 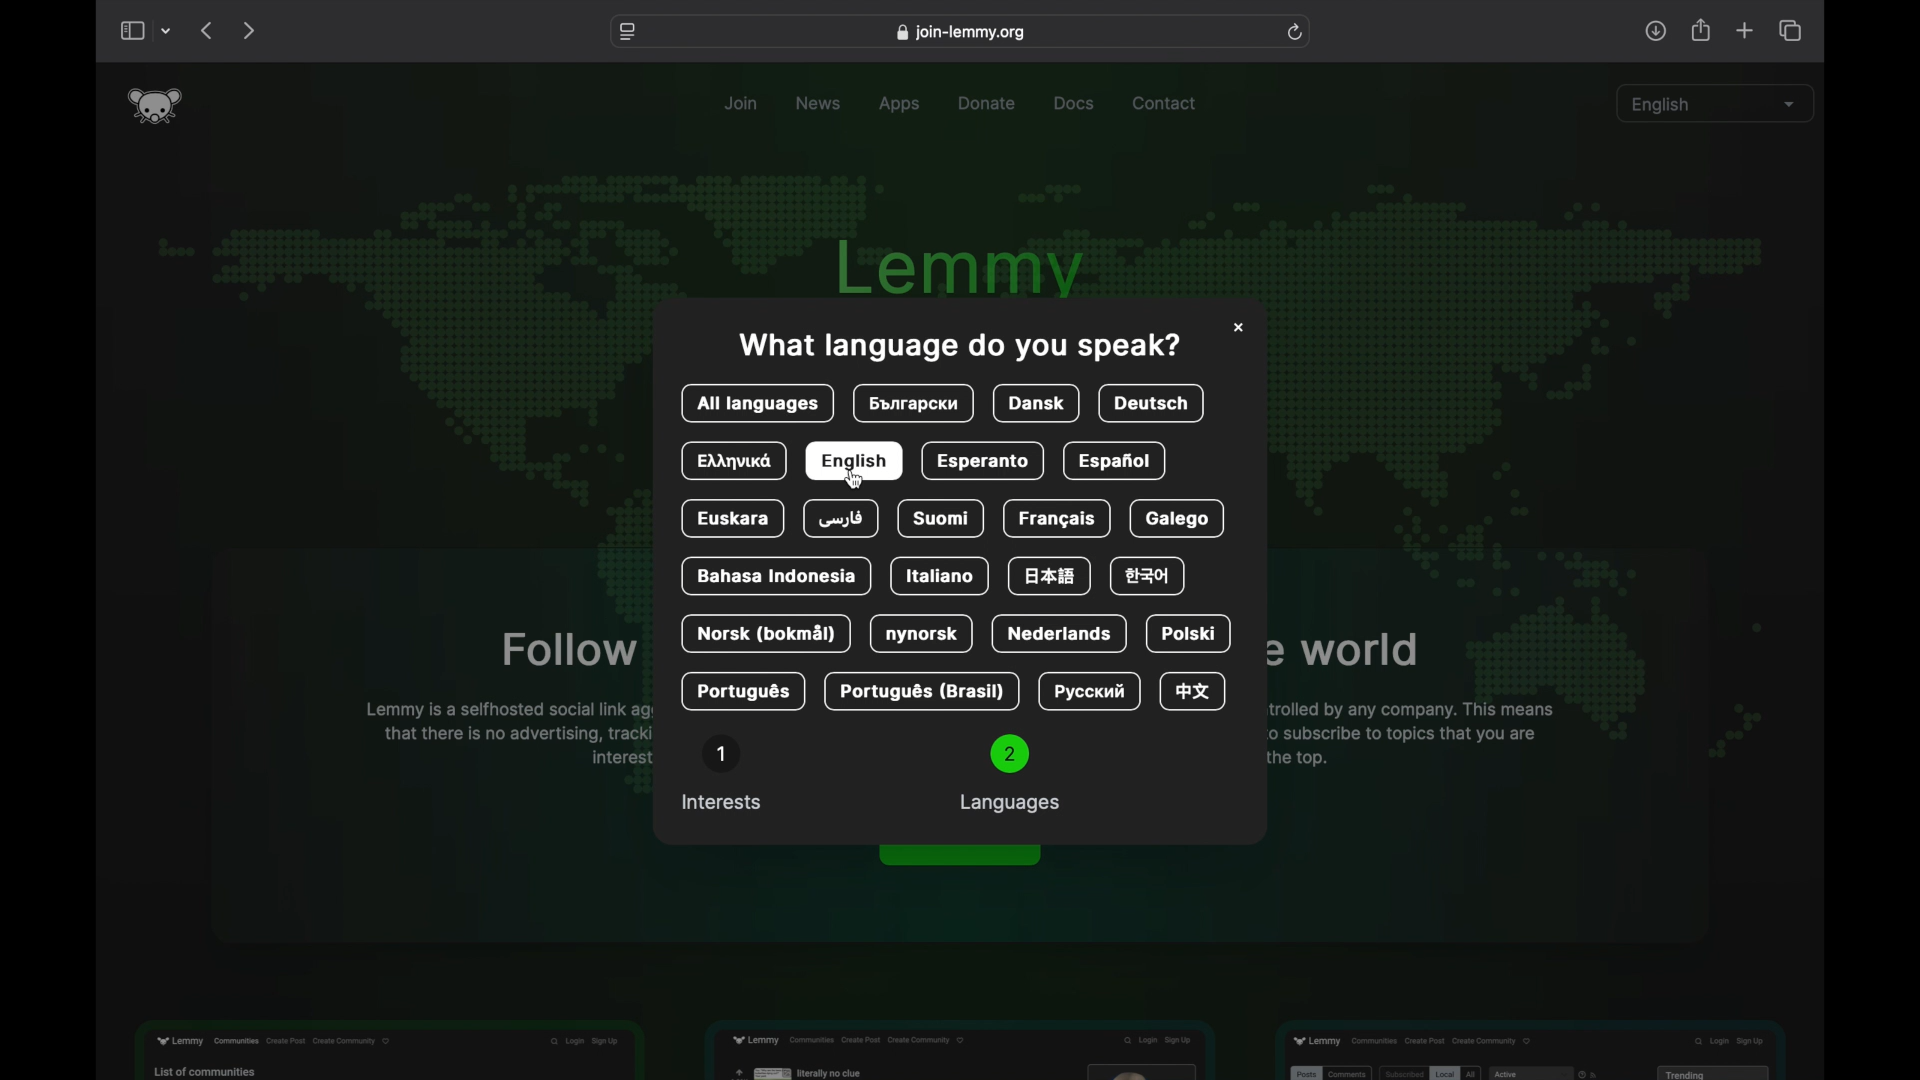 What do you see at coordinates (1060, 633) in the screenshot?
I see `nederlands` at bounding box center [1060, 633].